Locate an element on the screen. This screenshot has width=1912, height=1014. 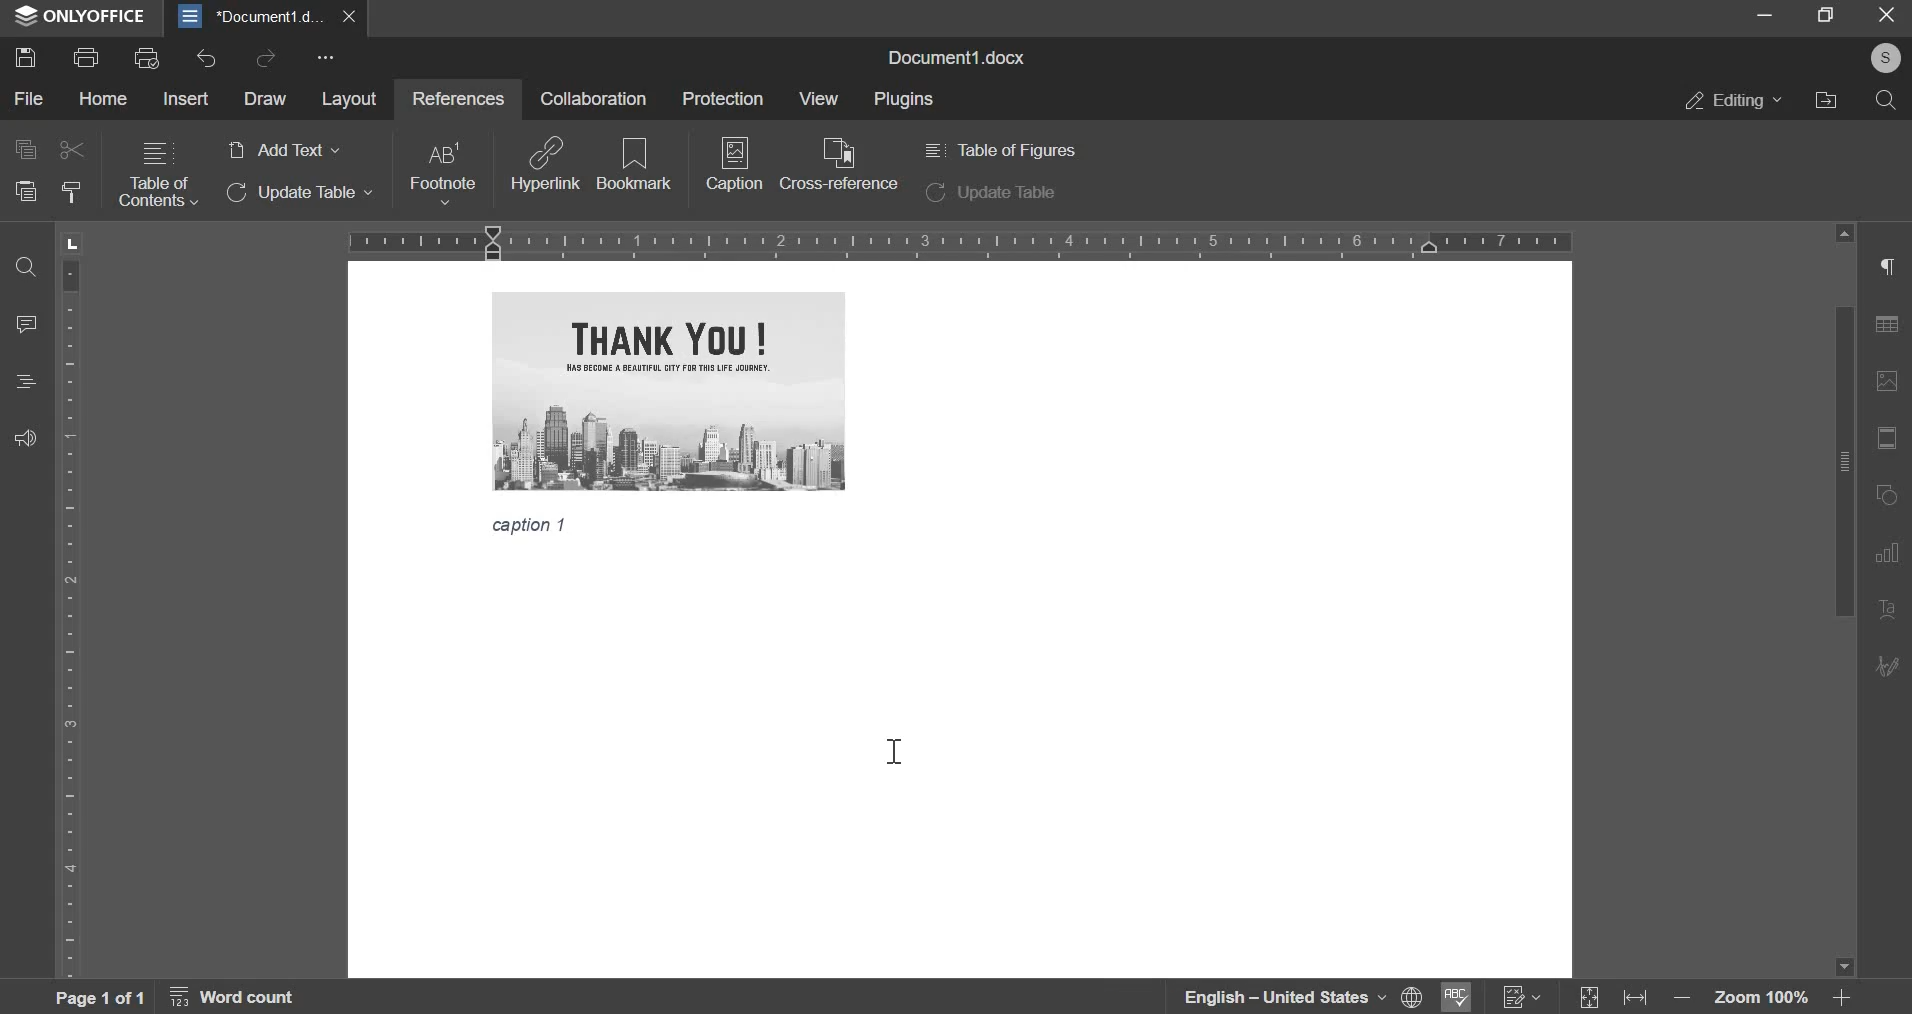
more options is located at coordinates (329, 59).